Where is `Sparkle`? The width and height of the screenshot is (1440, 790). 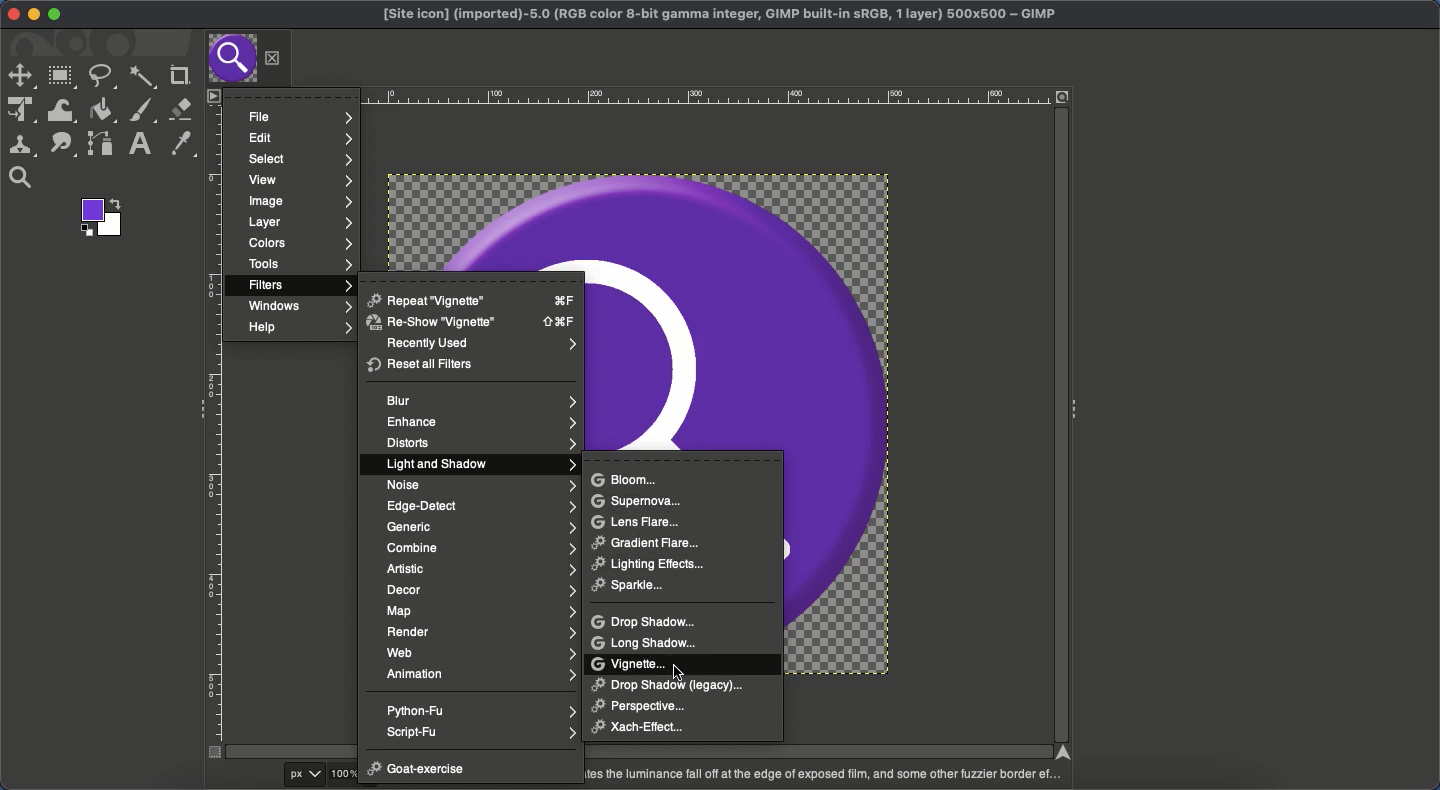
Sparkle is located at coordinates (633, 587).